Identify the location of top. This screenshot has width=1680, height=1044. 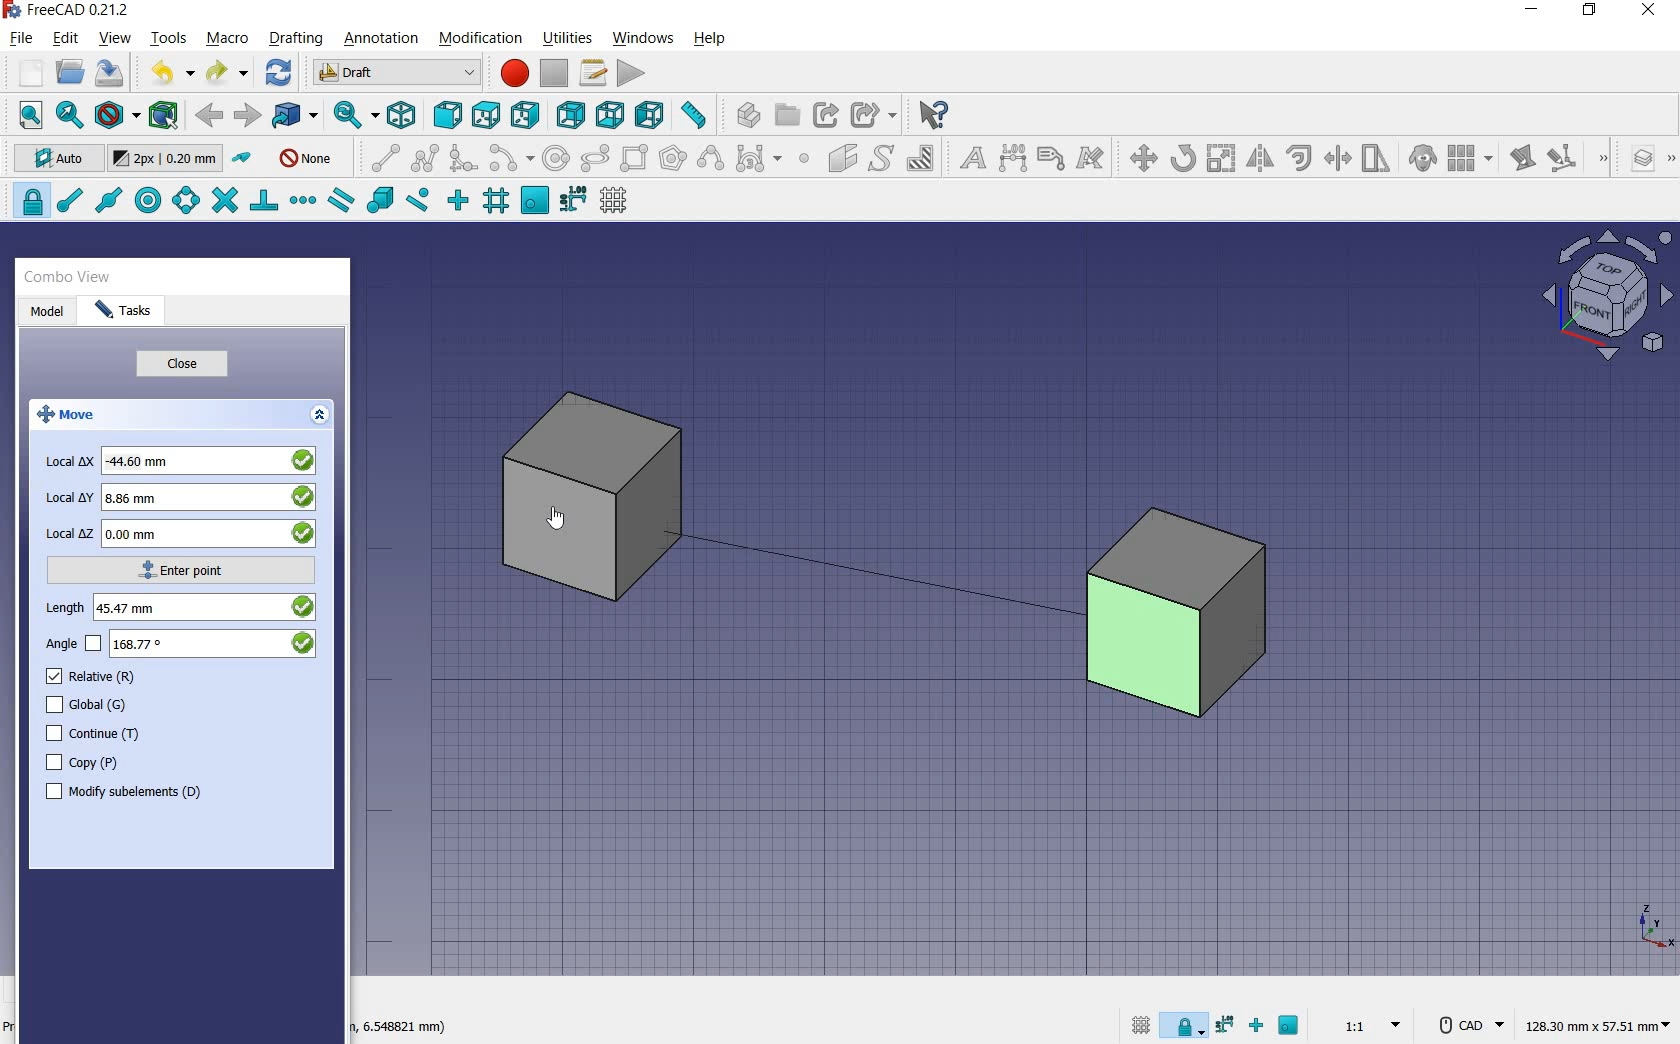
(489, 114).